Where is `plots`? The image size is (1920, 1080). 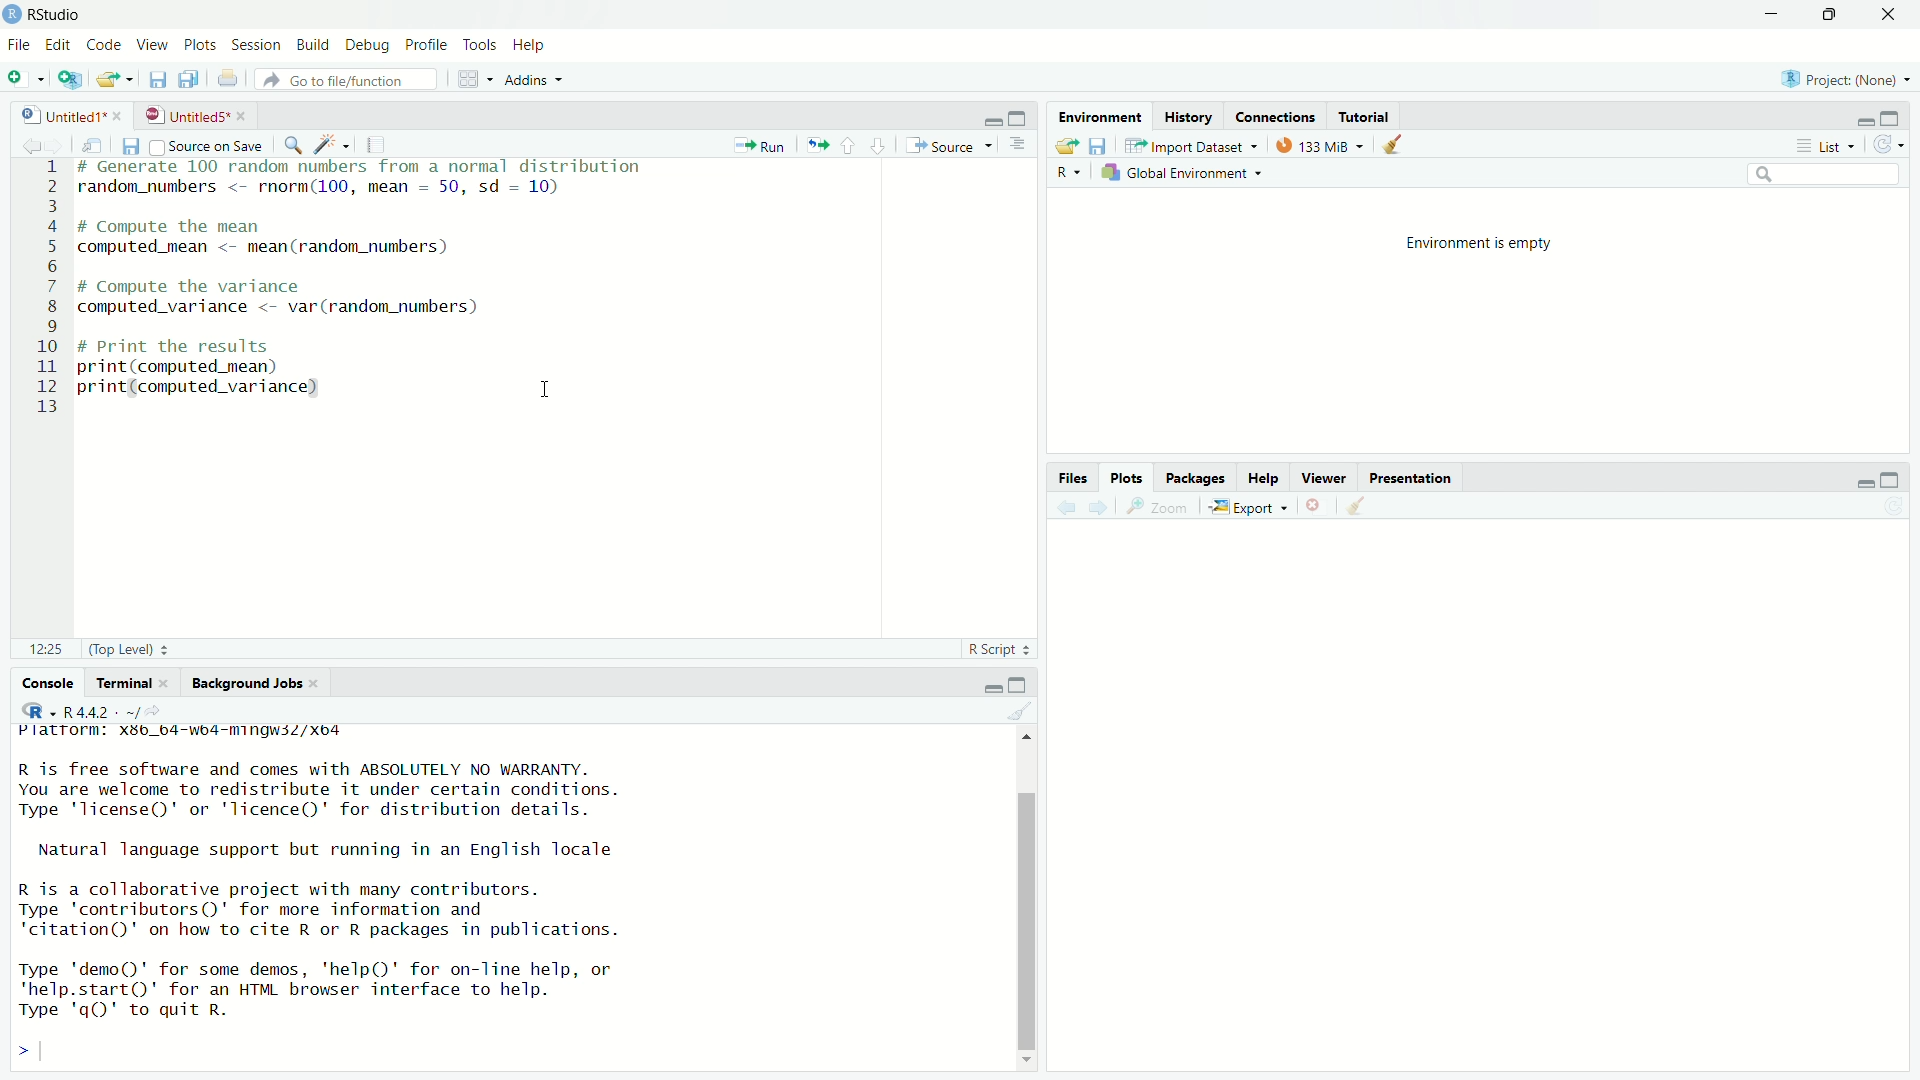
plots is located at coordinates (1128, 477).